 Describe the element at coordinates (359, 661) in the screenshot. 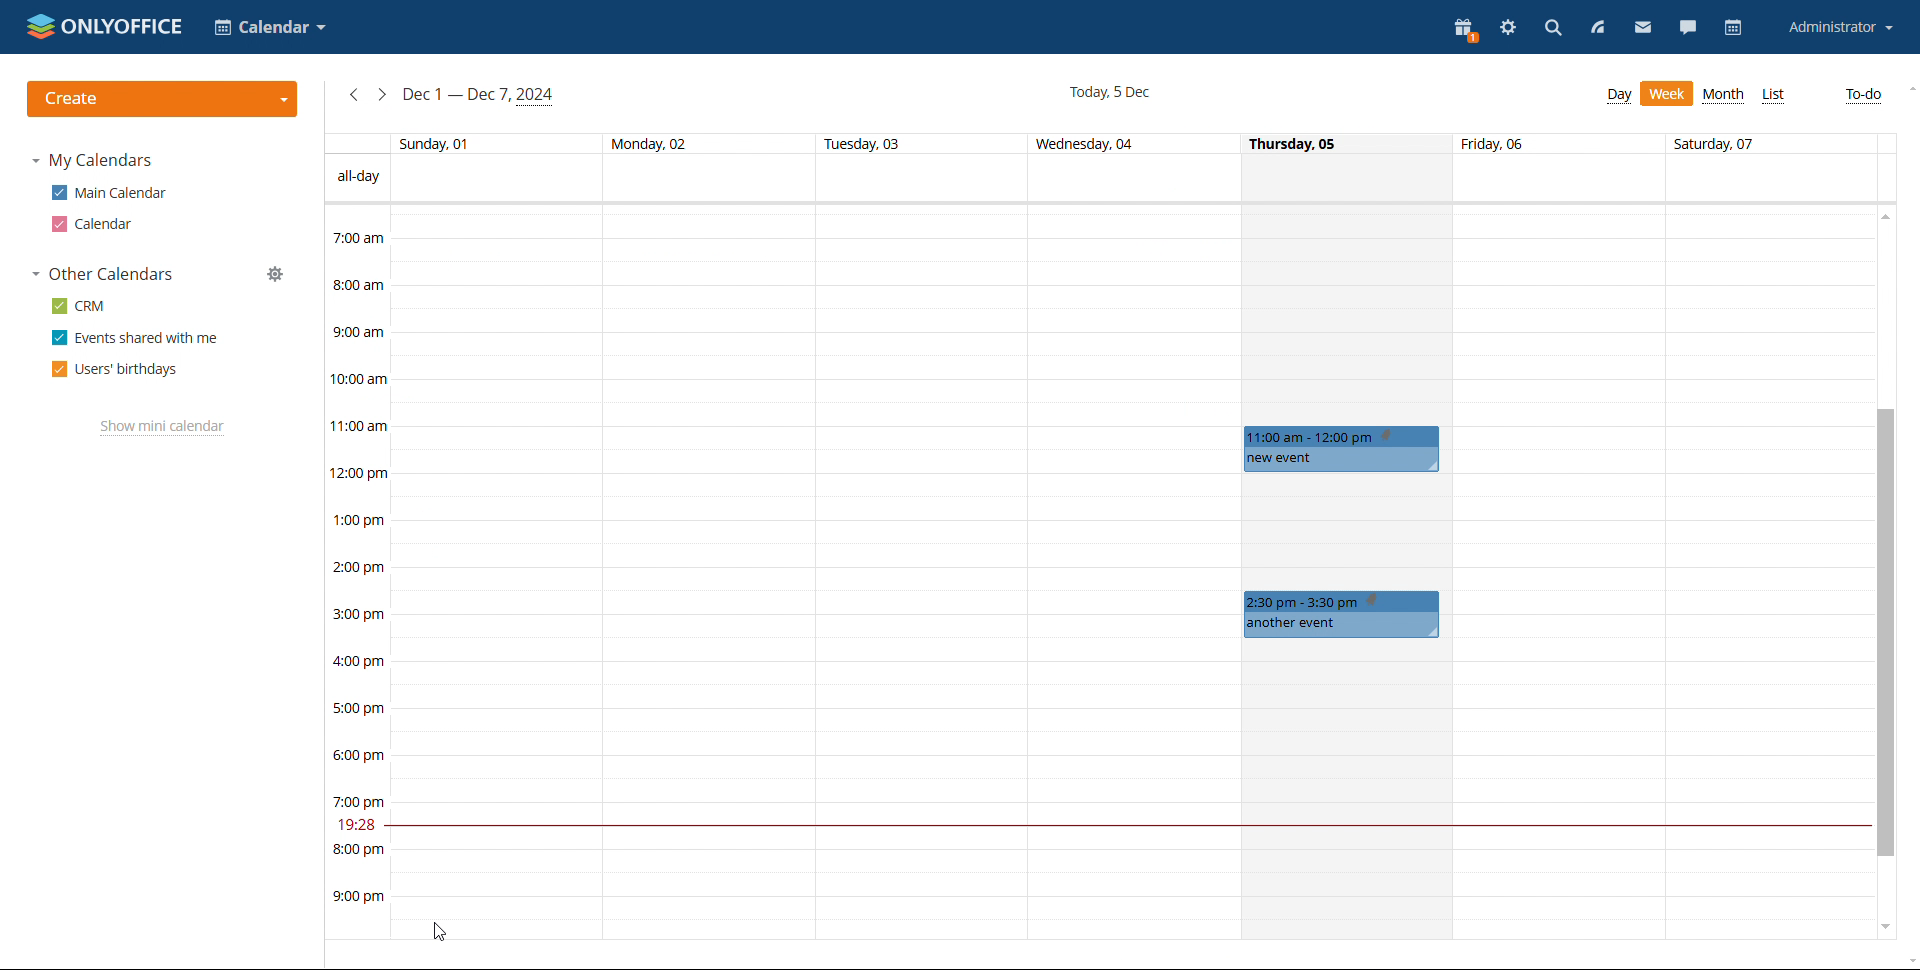

I see `4:00 pm` at that location.